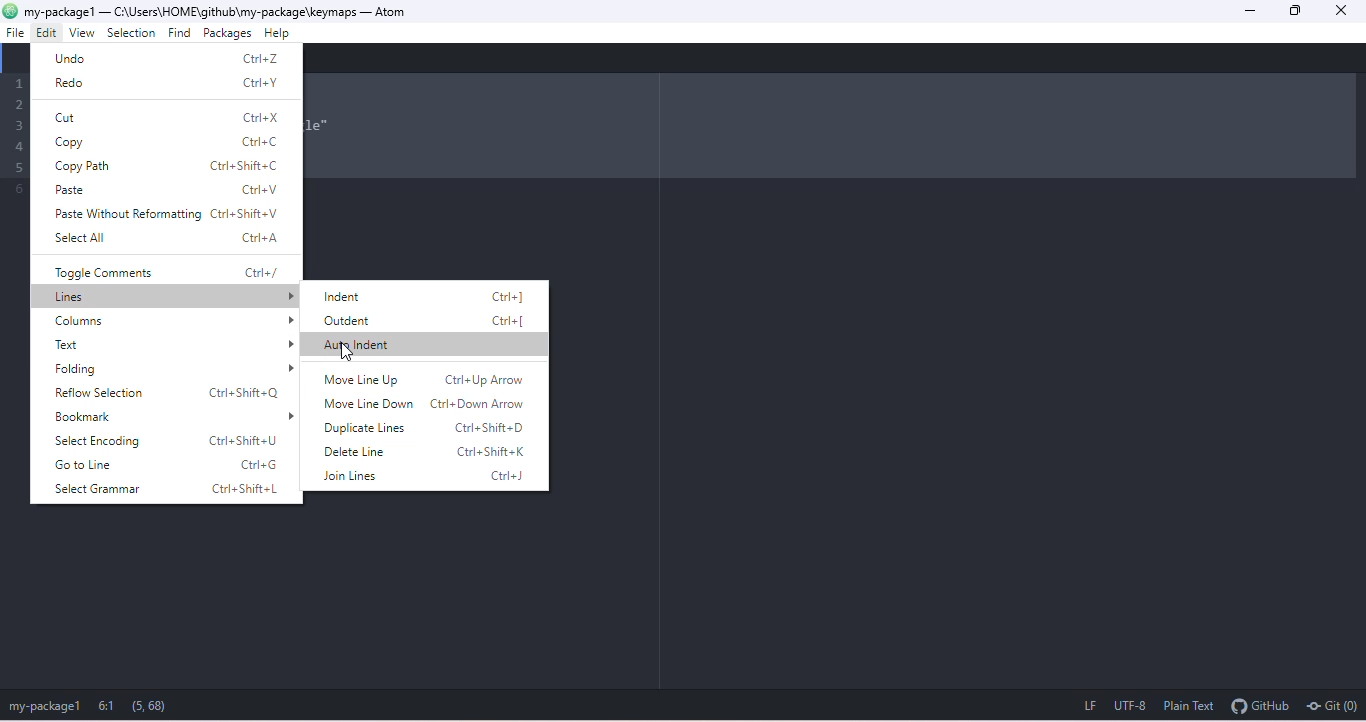 Image resolution: width=1366 pixels, height=722 pixels. Describe the element at coordinates (88, 33) in the screenshot. I see `view` at that location.